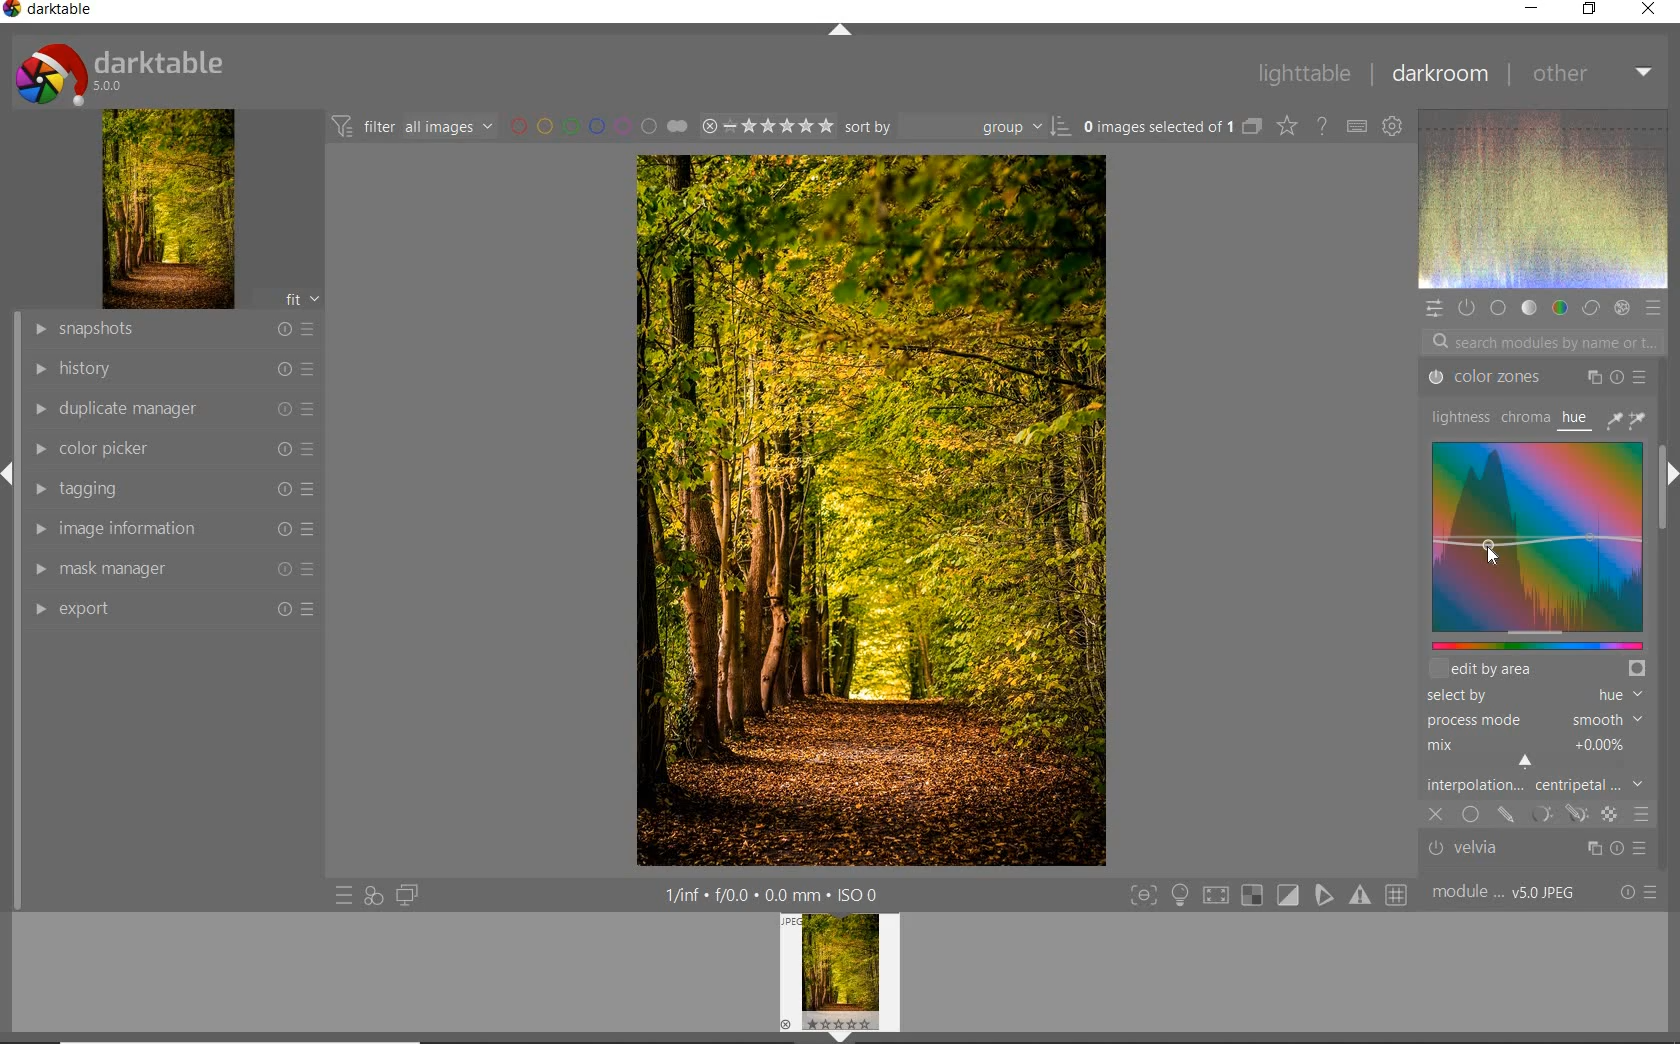  What do you see at coordinates (170, 449) in the screenshot?
I see `COLOR PICKER` at bounding box center [170, 449].